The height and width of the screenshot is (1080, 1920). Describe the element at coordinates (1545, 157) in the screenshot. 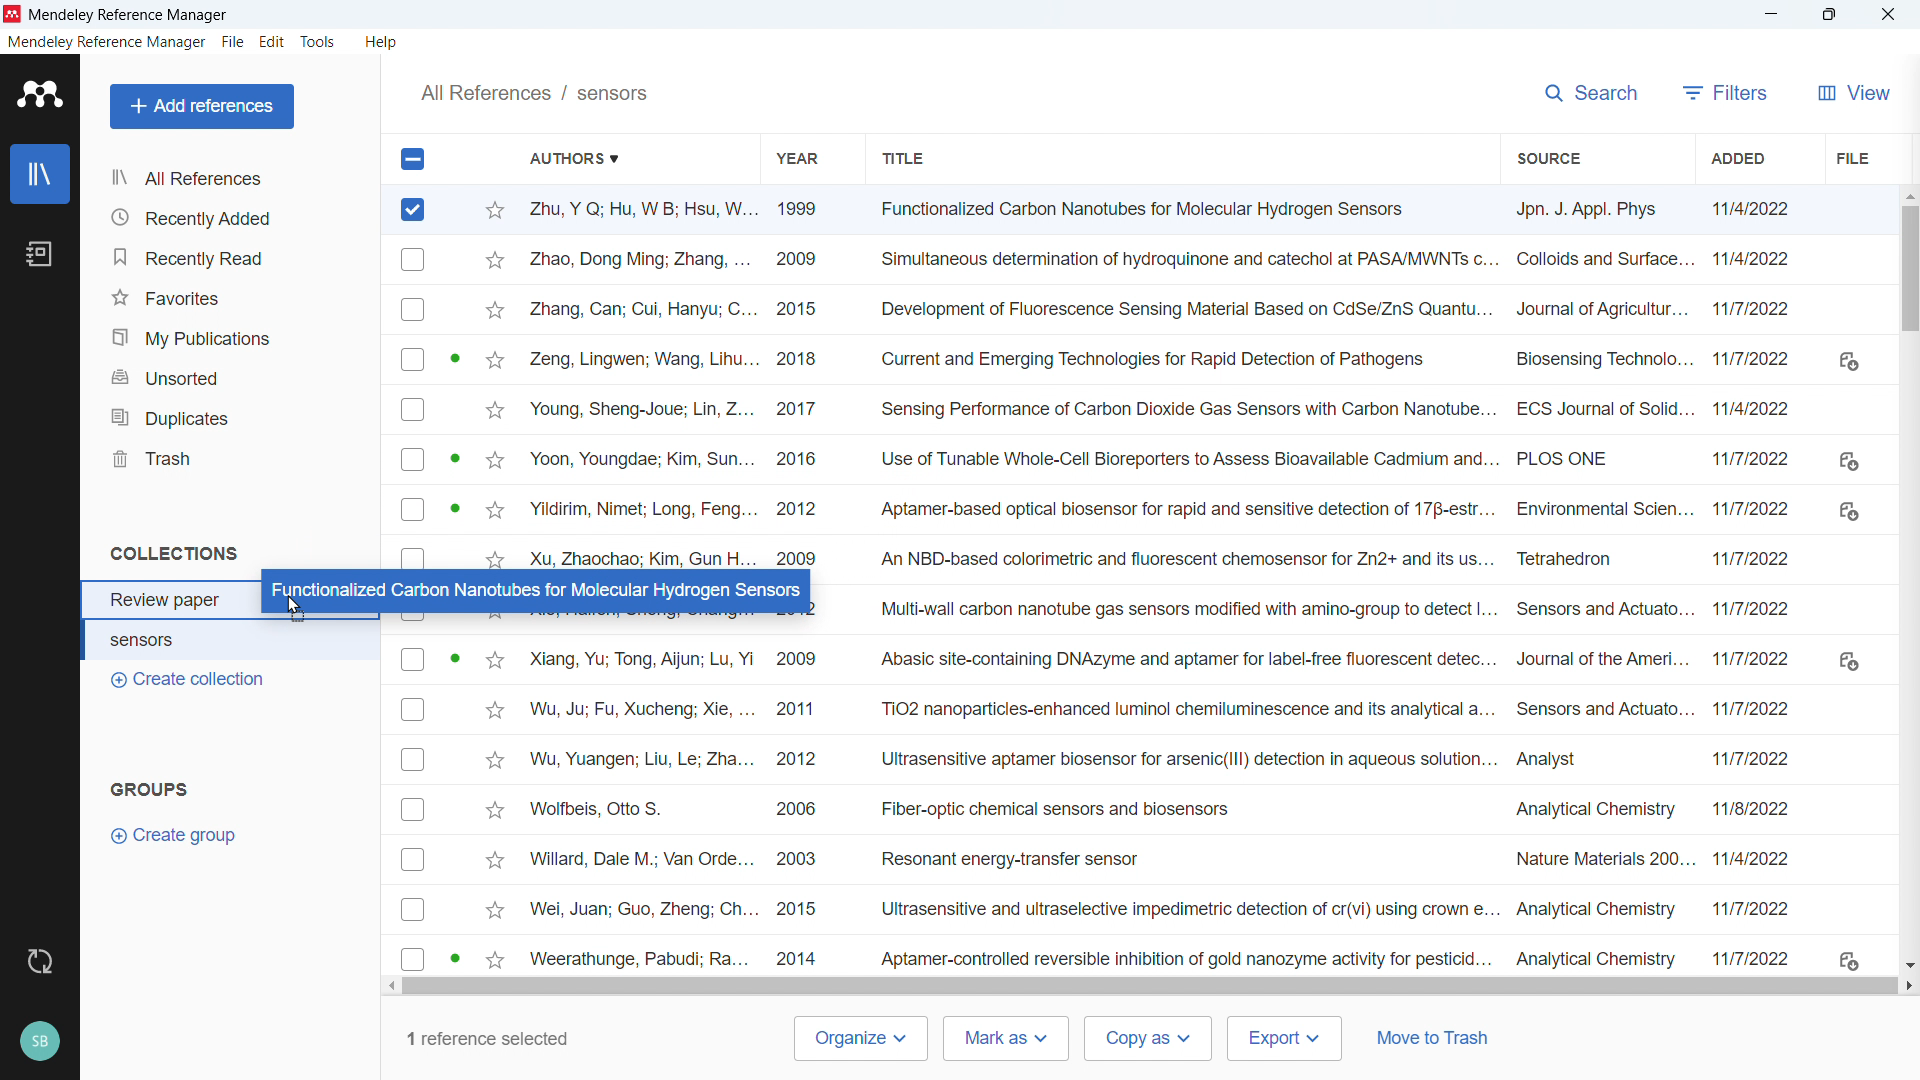

I see `Sort by sources ` at that location.